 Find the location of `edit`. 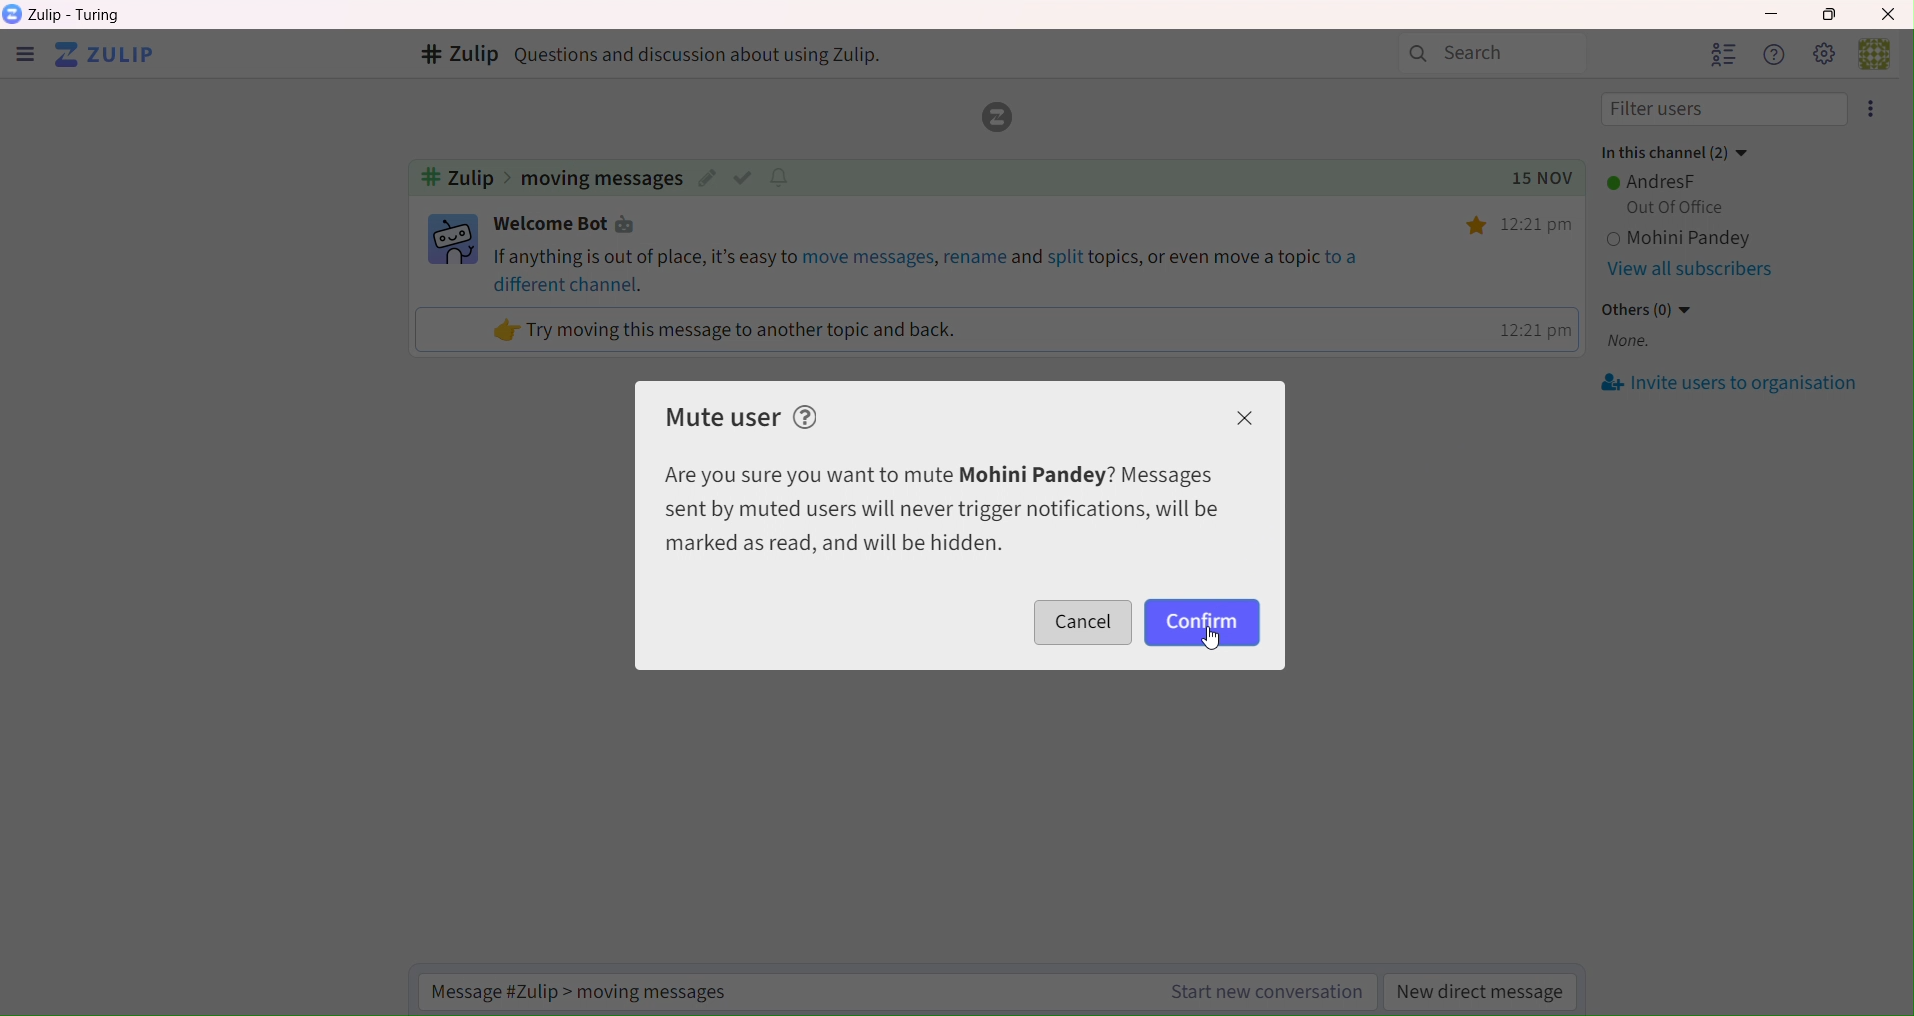

edit is located at coordinates (707, 179).